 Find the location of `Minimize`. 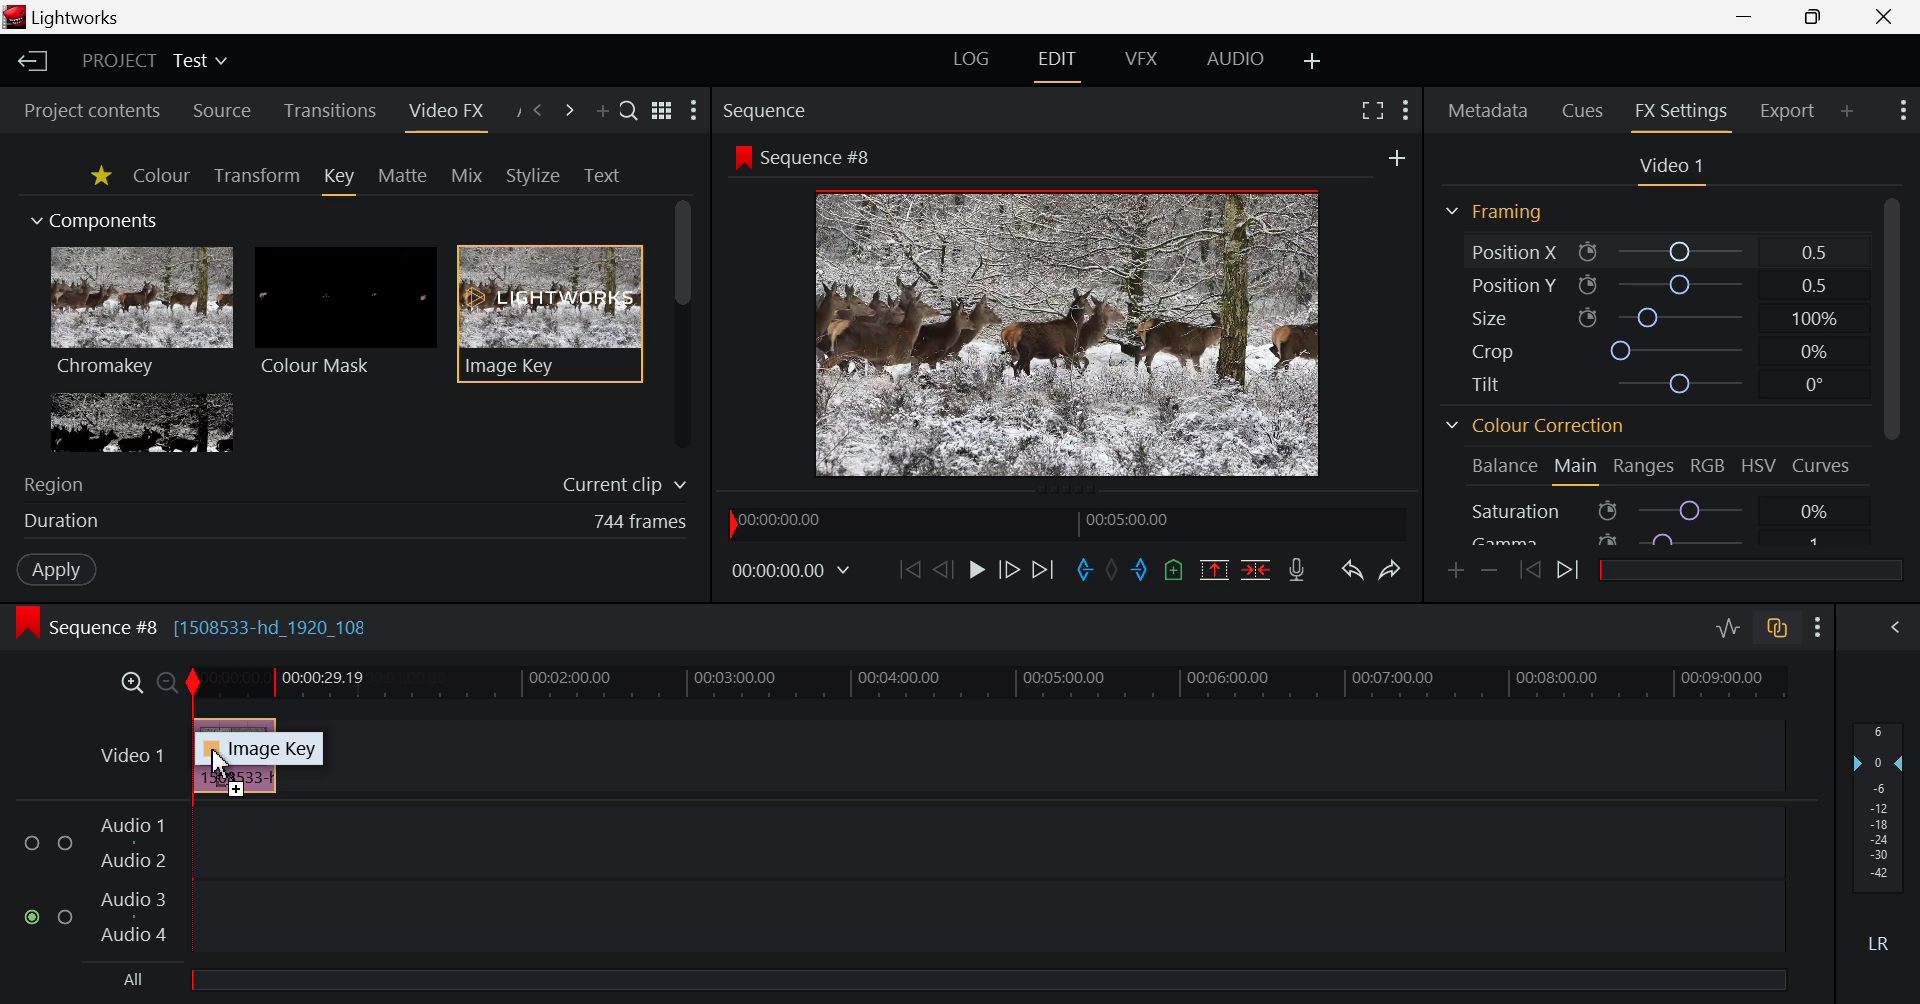

Minimize is located at coordinates (1813, 16).